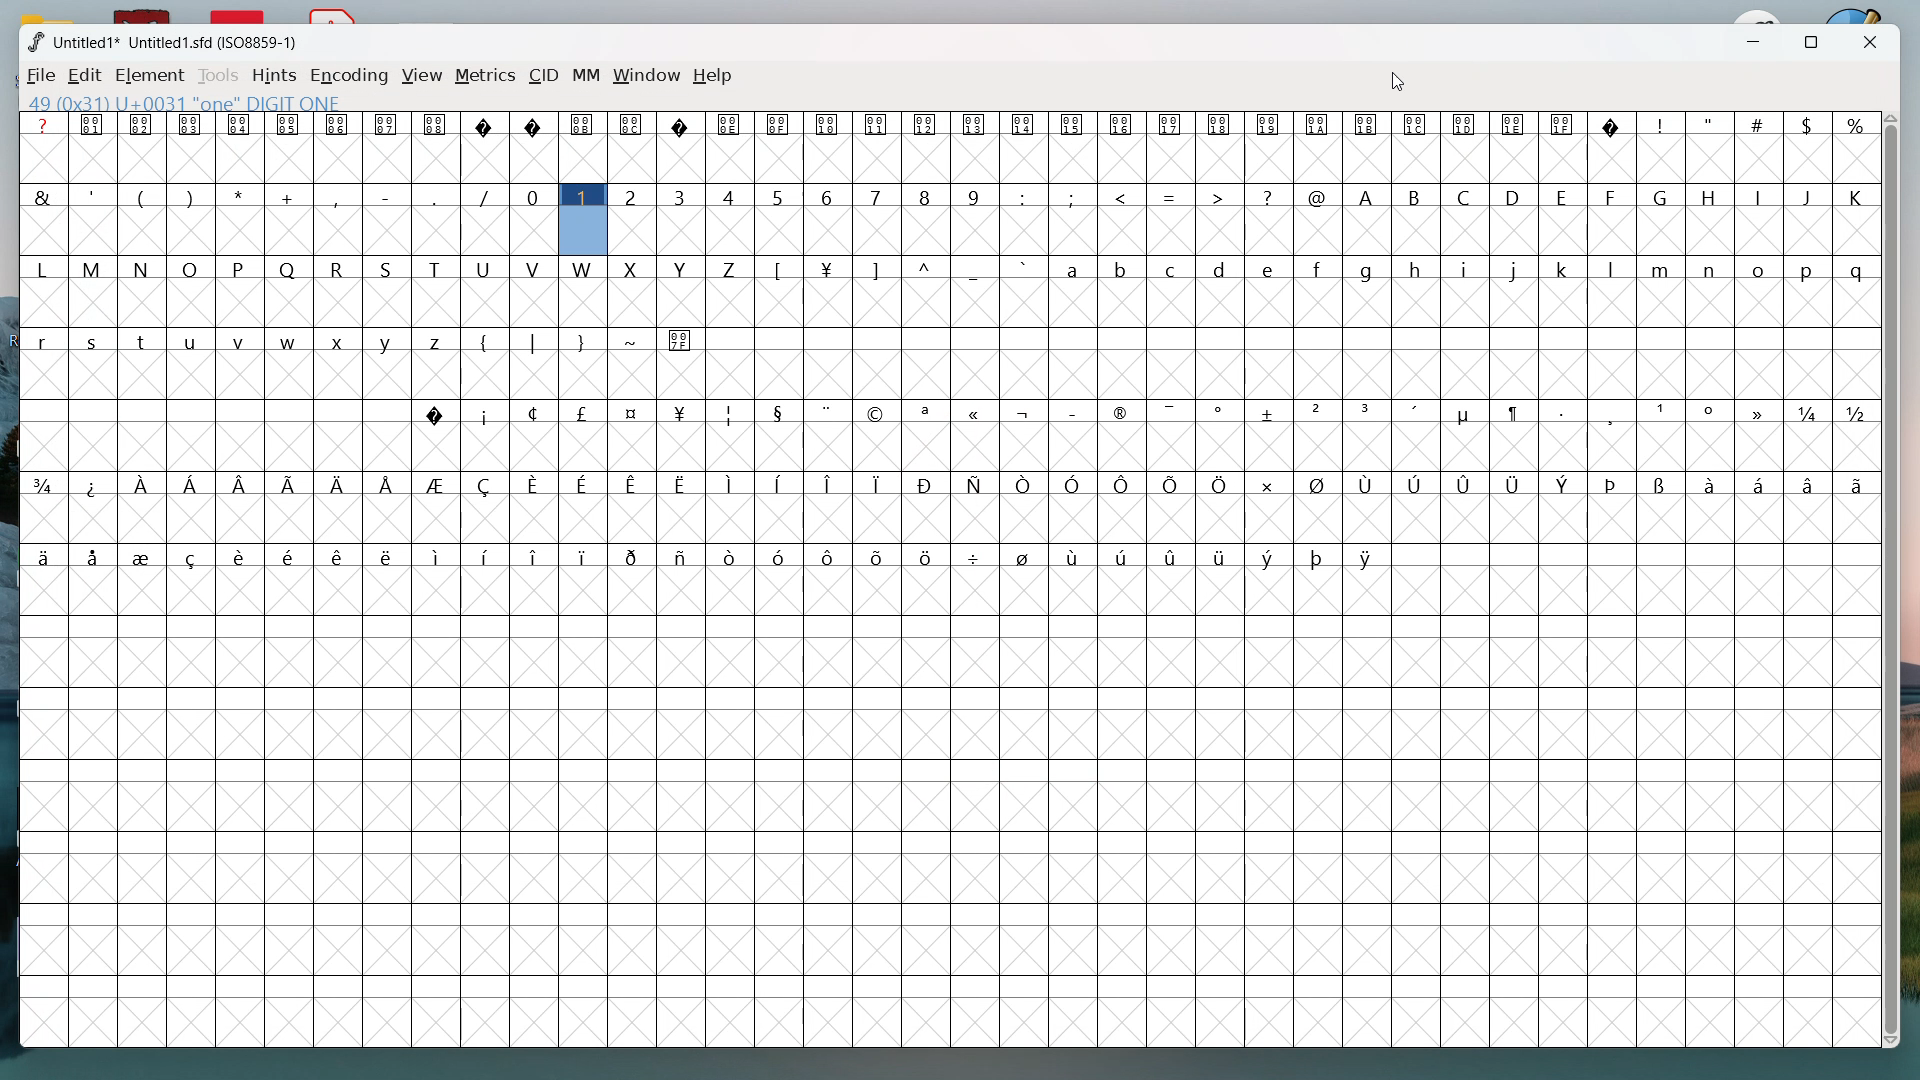 This screenshot has width=1920, height=1080. What do you see at coordinates (584, 485) in the screenshot?
I see `symbol` at bounding box center [584, 485].